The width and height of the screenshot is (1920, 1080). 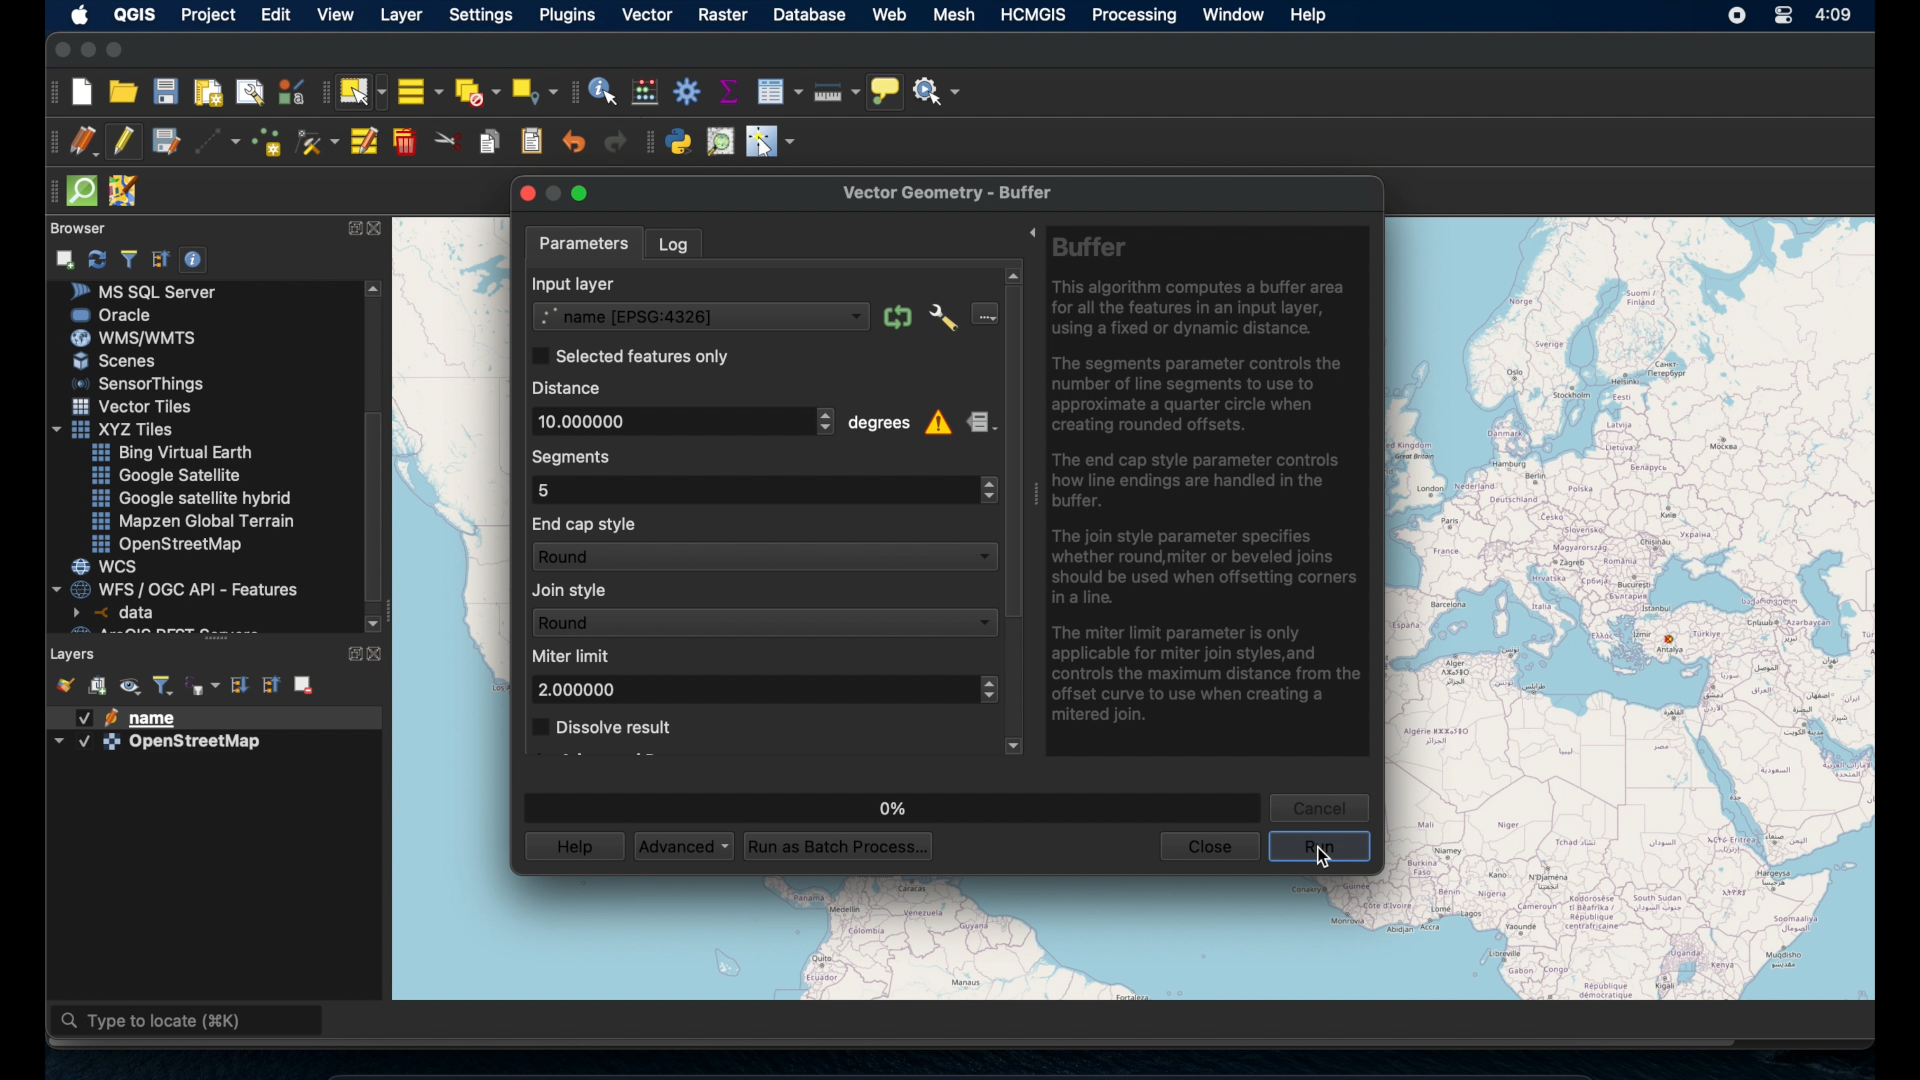 I want to click on parameters, so click(x=586, y=240).